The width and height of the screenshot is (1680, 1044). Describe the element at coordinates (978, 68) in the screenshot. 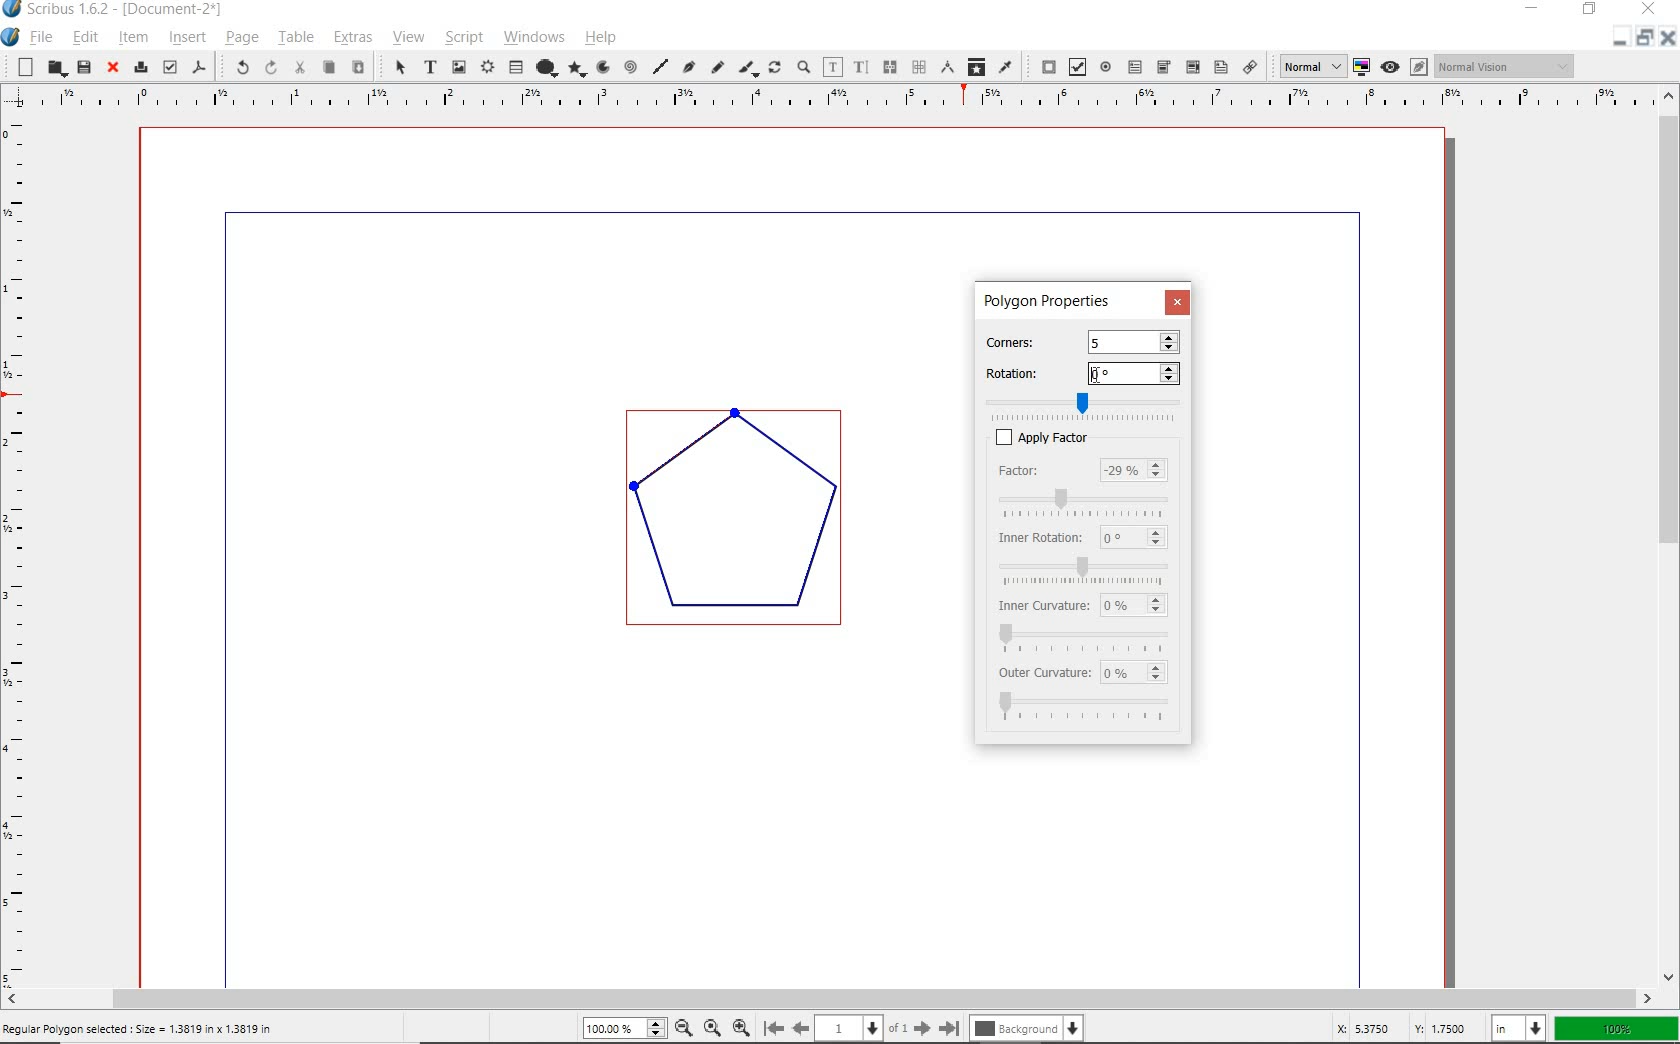

I see `copy item properties` at that location.